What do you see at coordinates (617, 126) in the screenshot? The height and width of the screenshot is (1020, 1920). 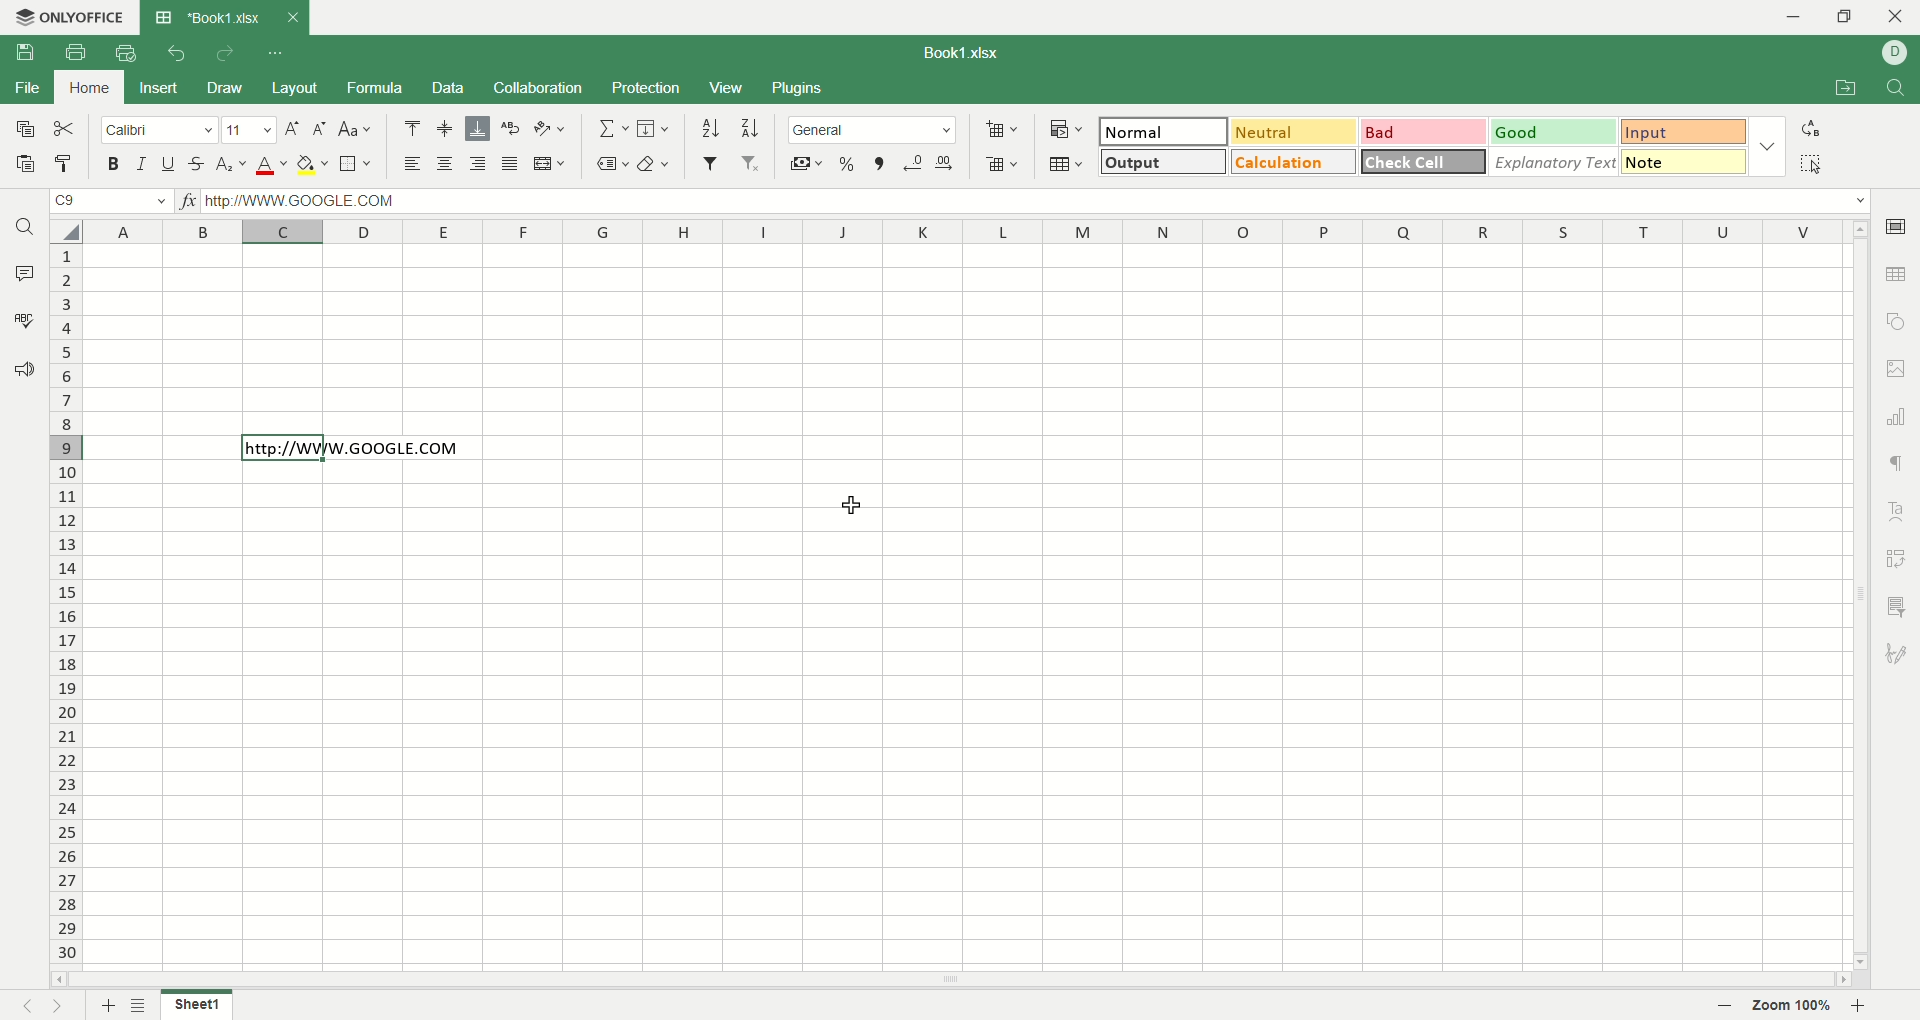 I see `summation` at bounding box center [617, 126].